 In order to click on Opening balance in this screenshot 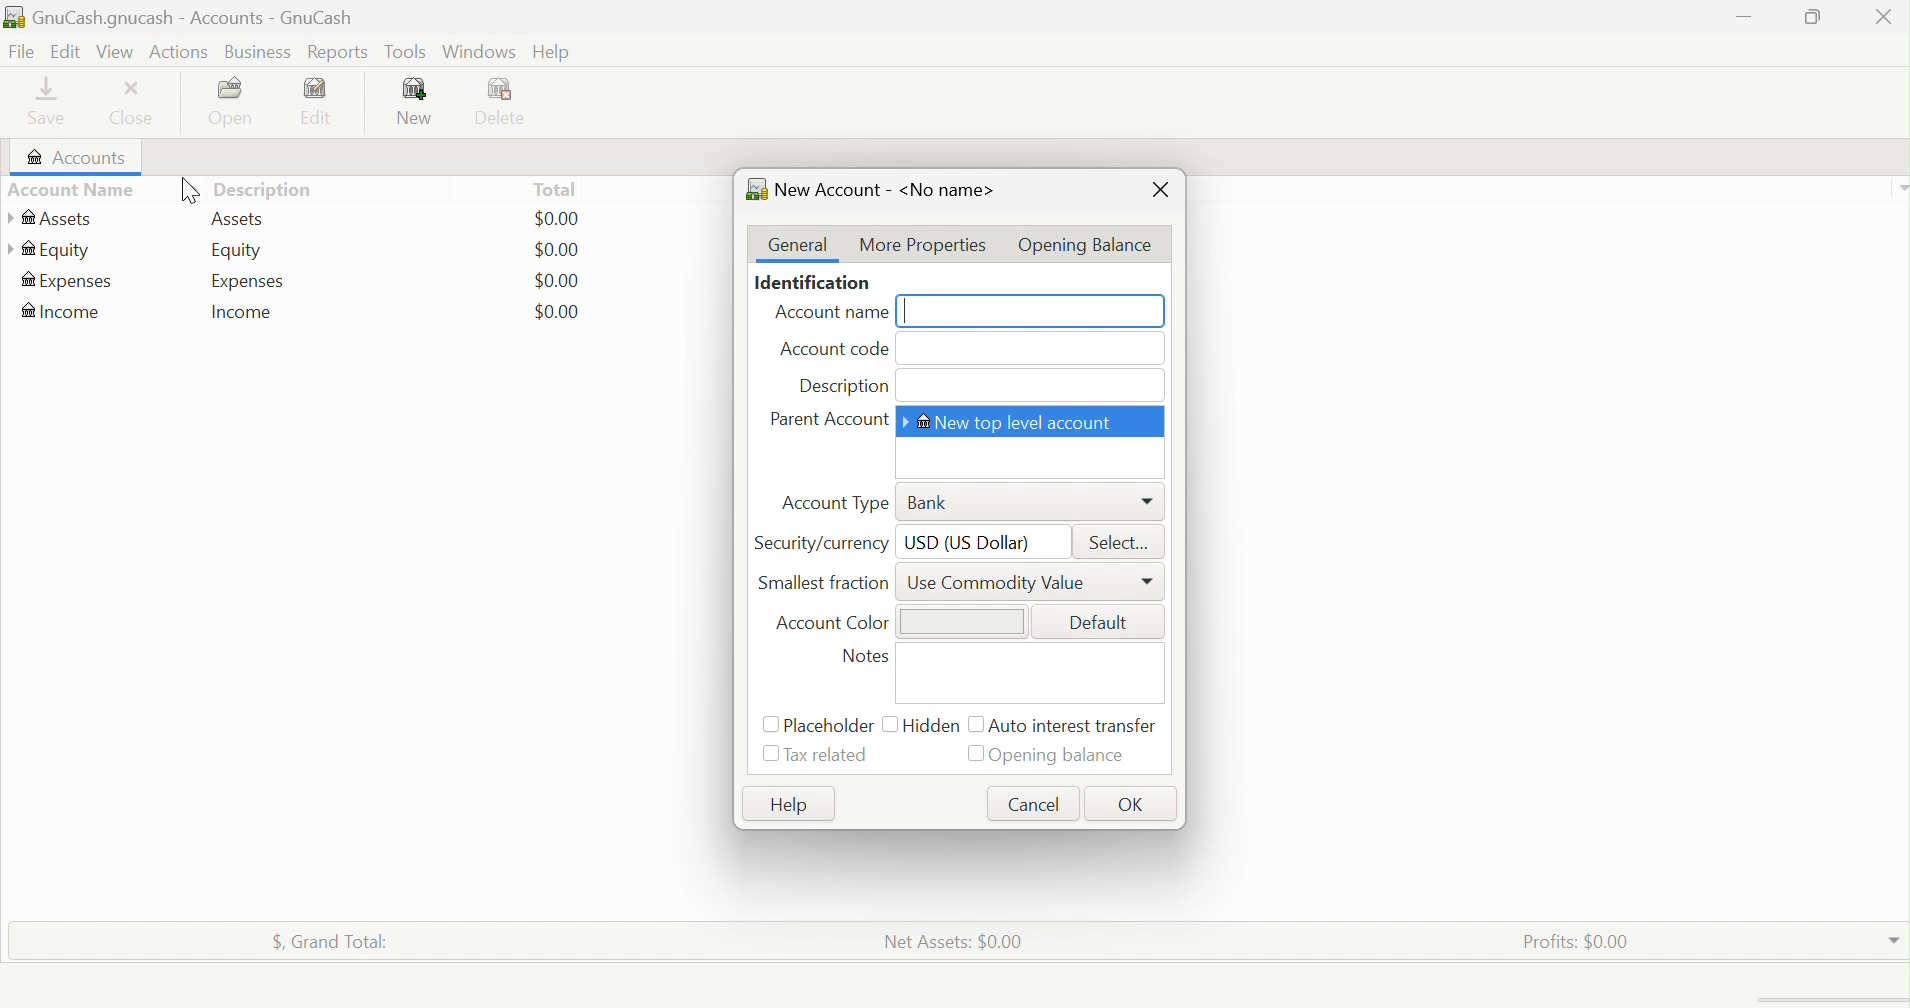, I will do `click(1063, 757)`.